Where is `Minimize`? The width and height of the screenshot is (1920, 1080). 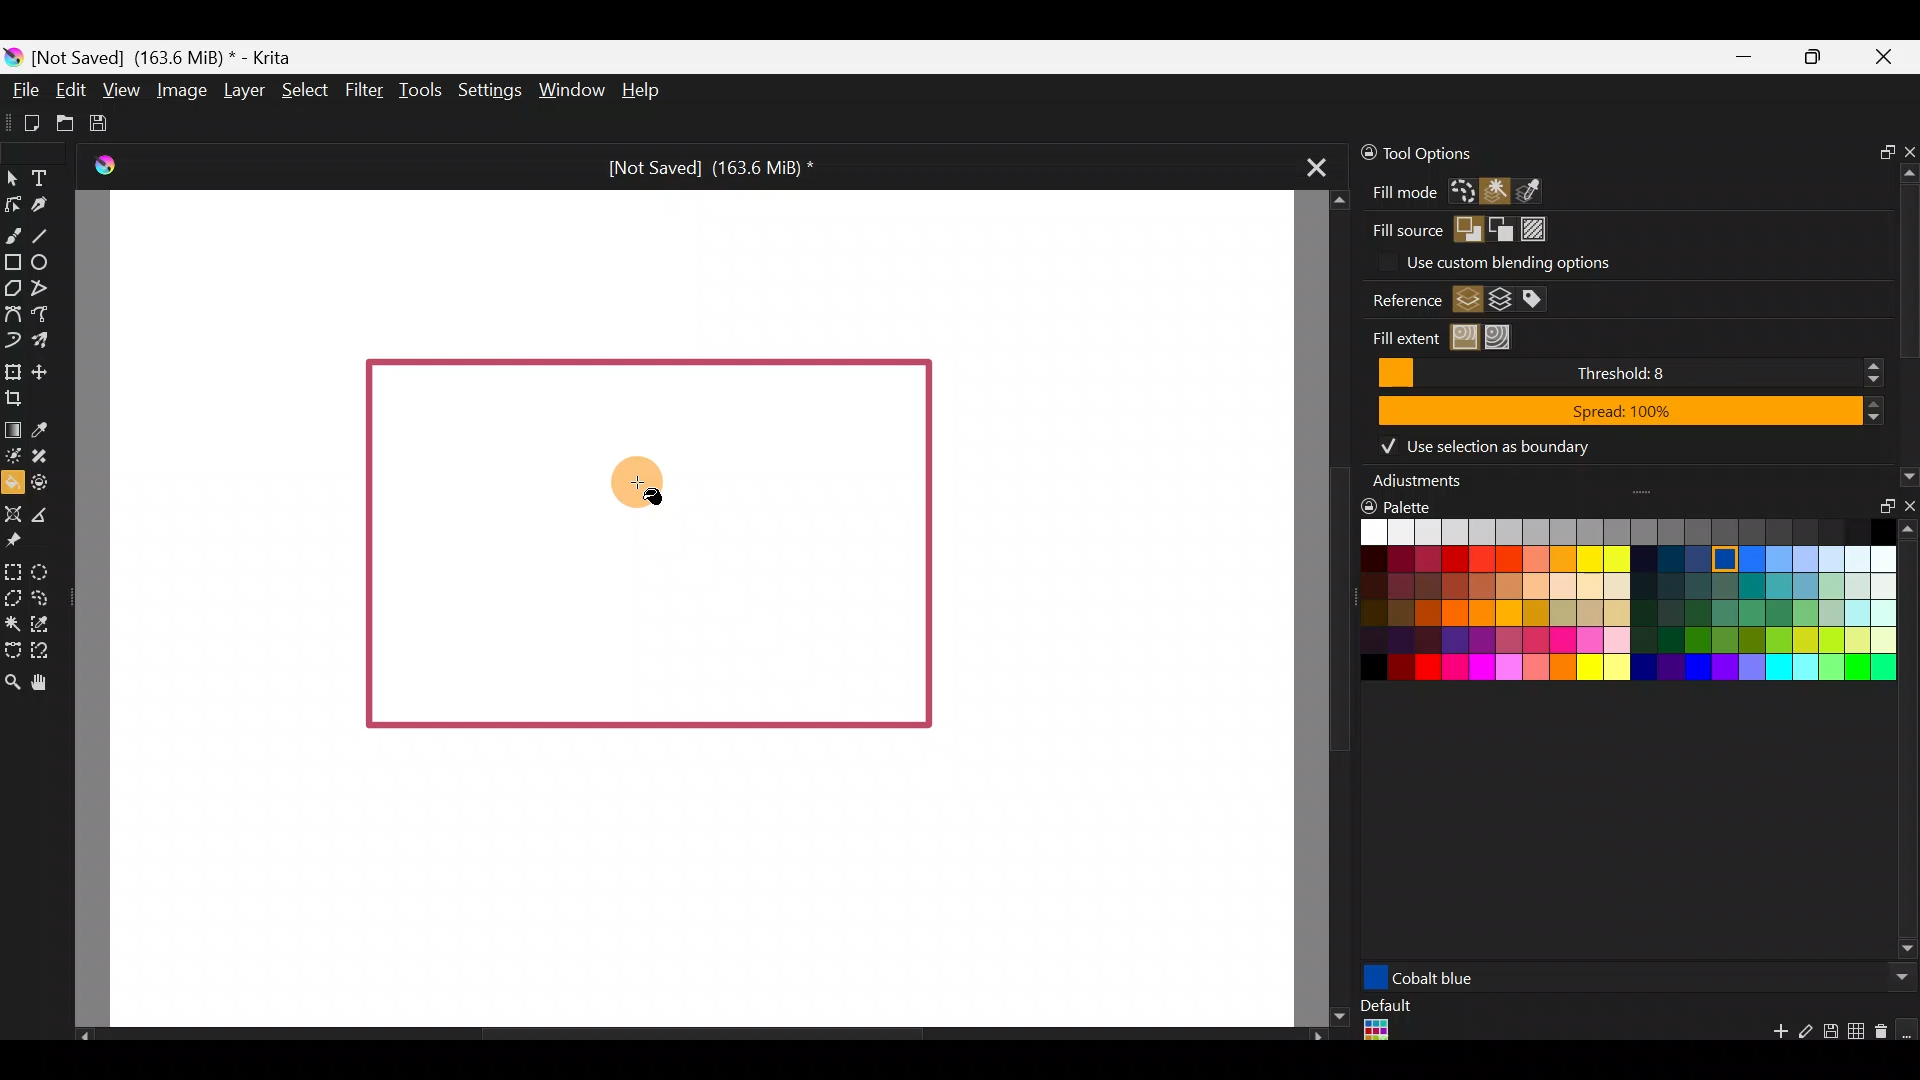 Minimize is located at coordinates (1744, 58).